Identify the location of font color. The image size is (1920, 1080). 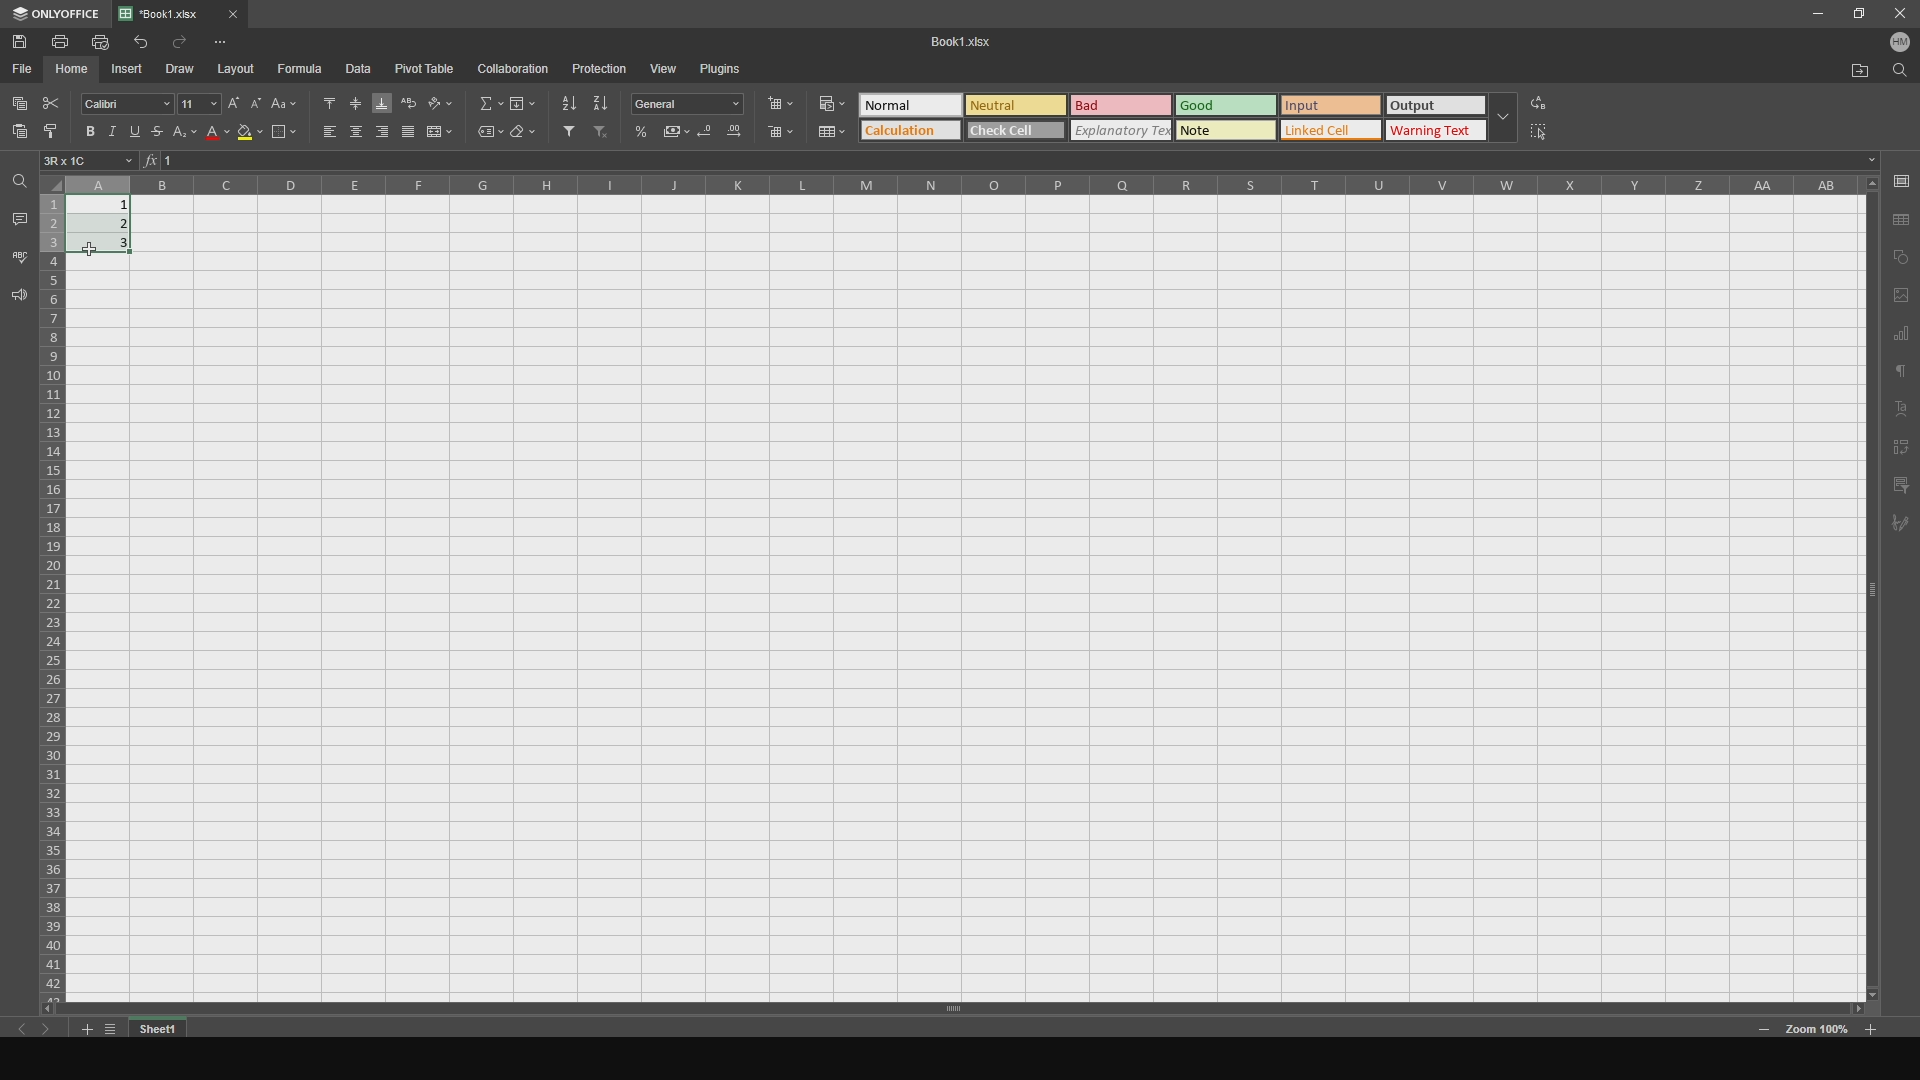
(213, 135).